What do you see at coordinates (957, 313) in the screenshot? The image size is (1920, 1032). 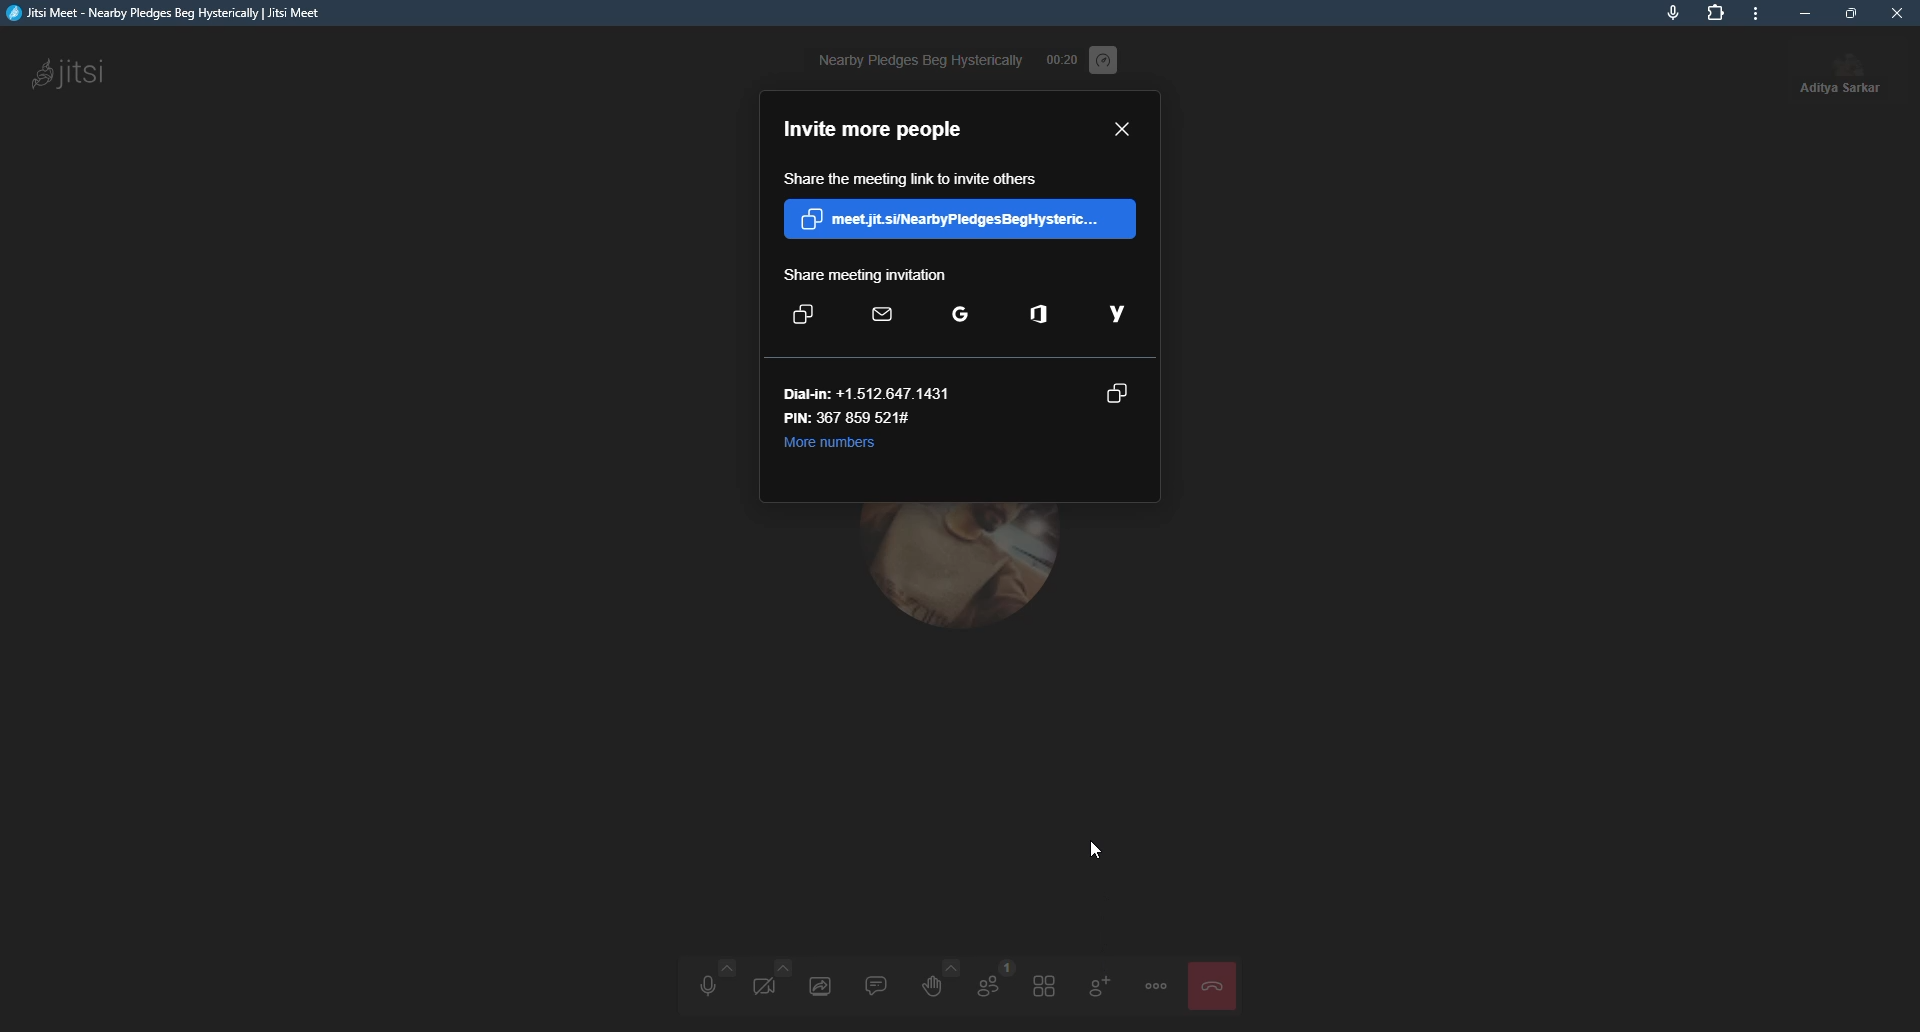 I see `google email` at bounding box center [957, 313].